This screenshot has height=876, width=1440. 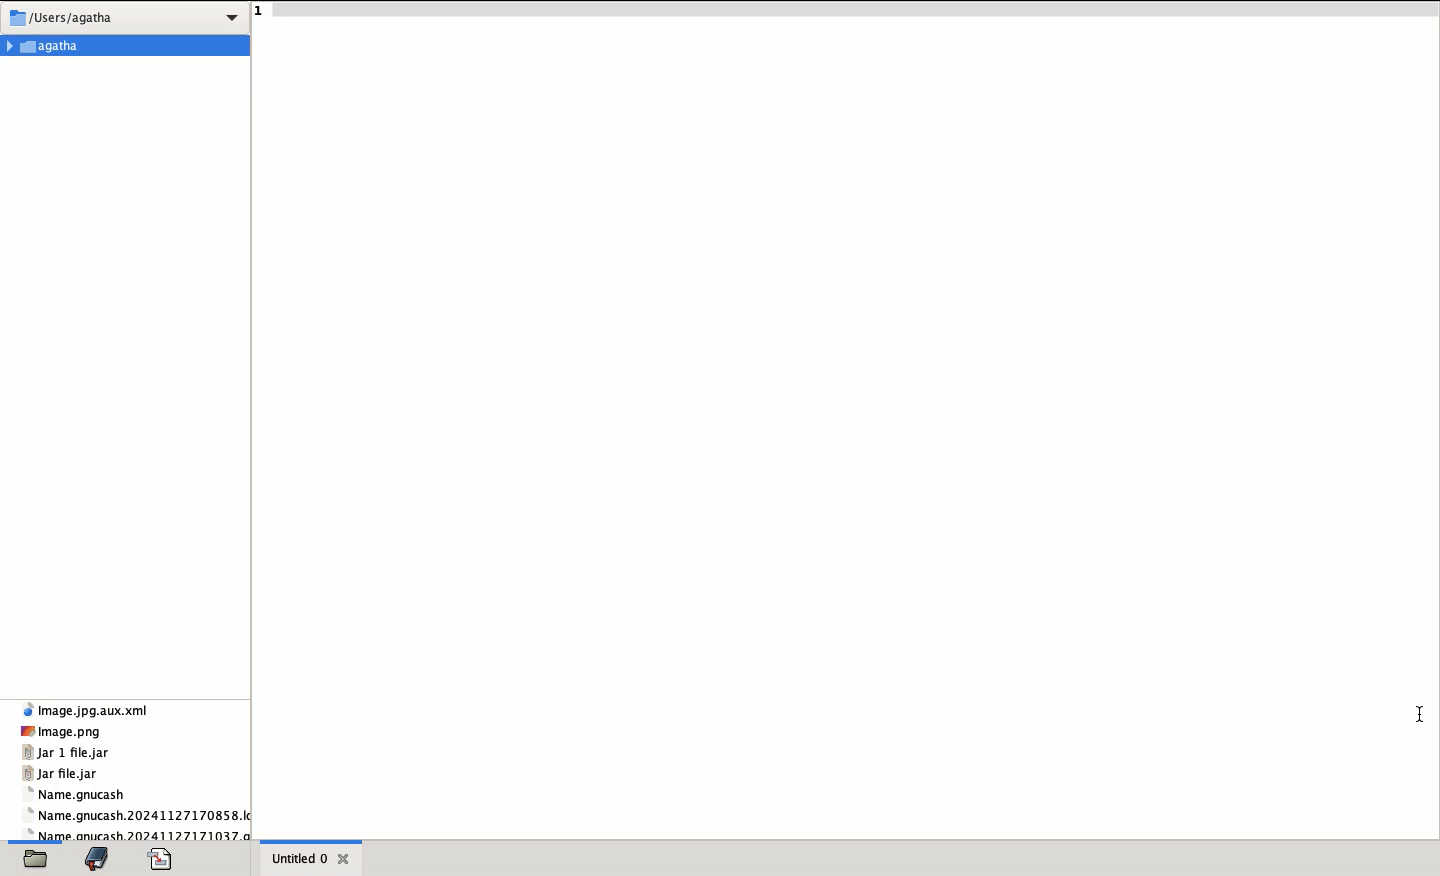 I want to click on jar file.jar, so click(x=58, y=774).